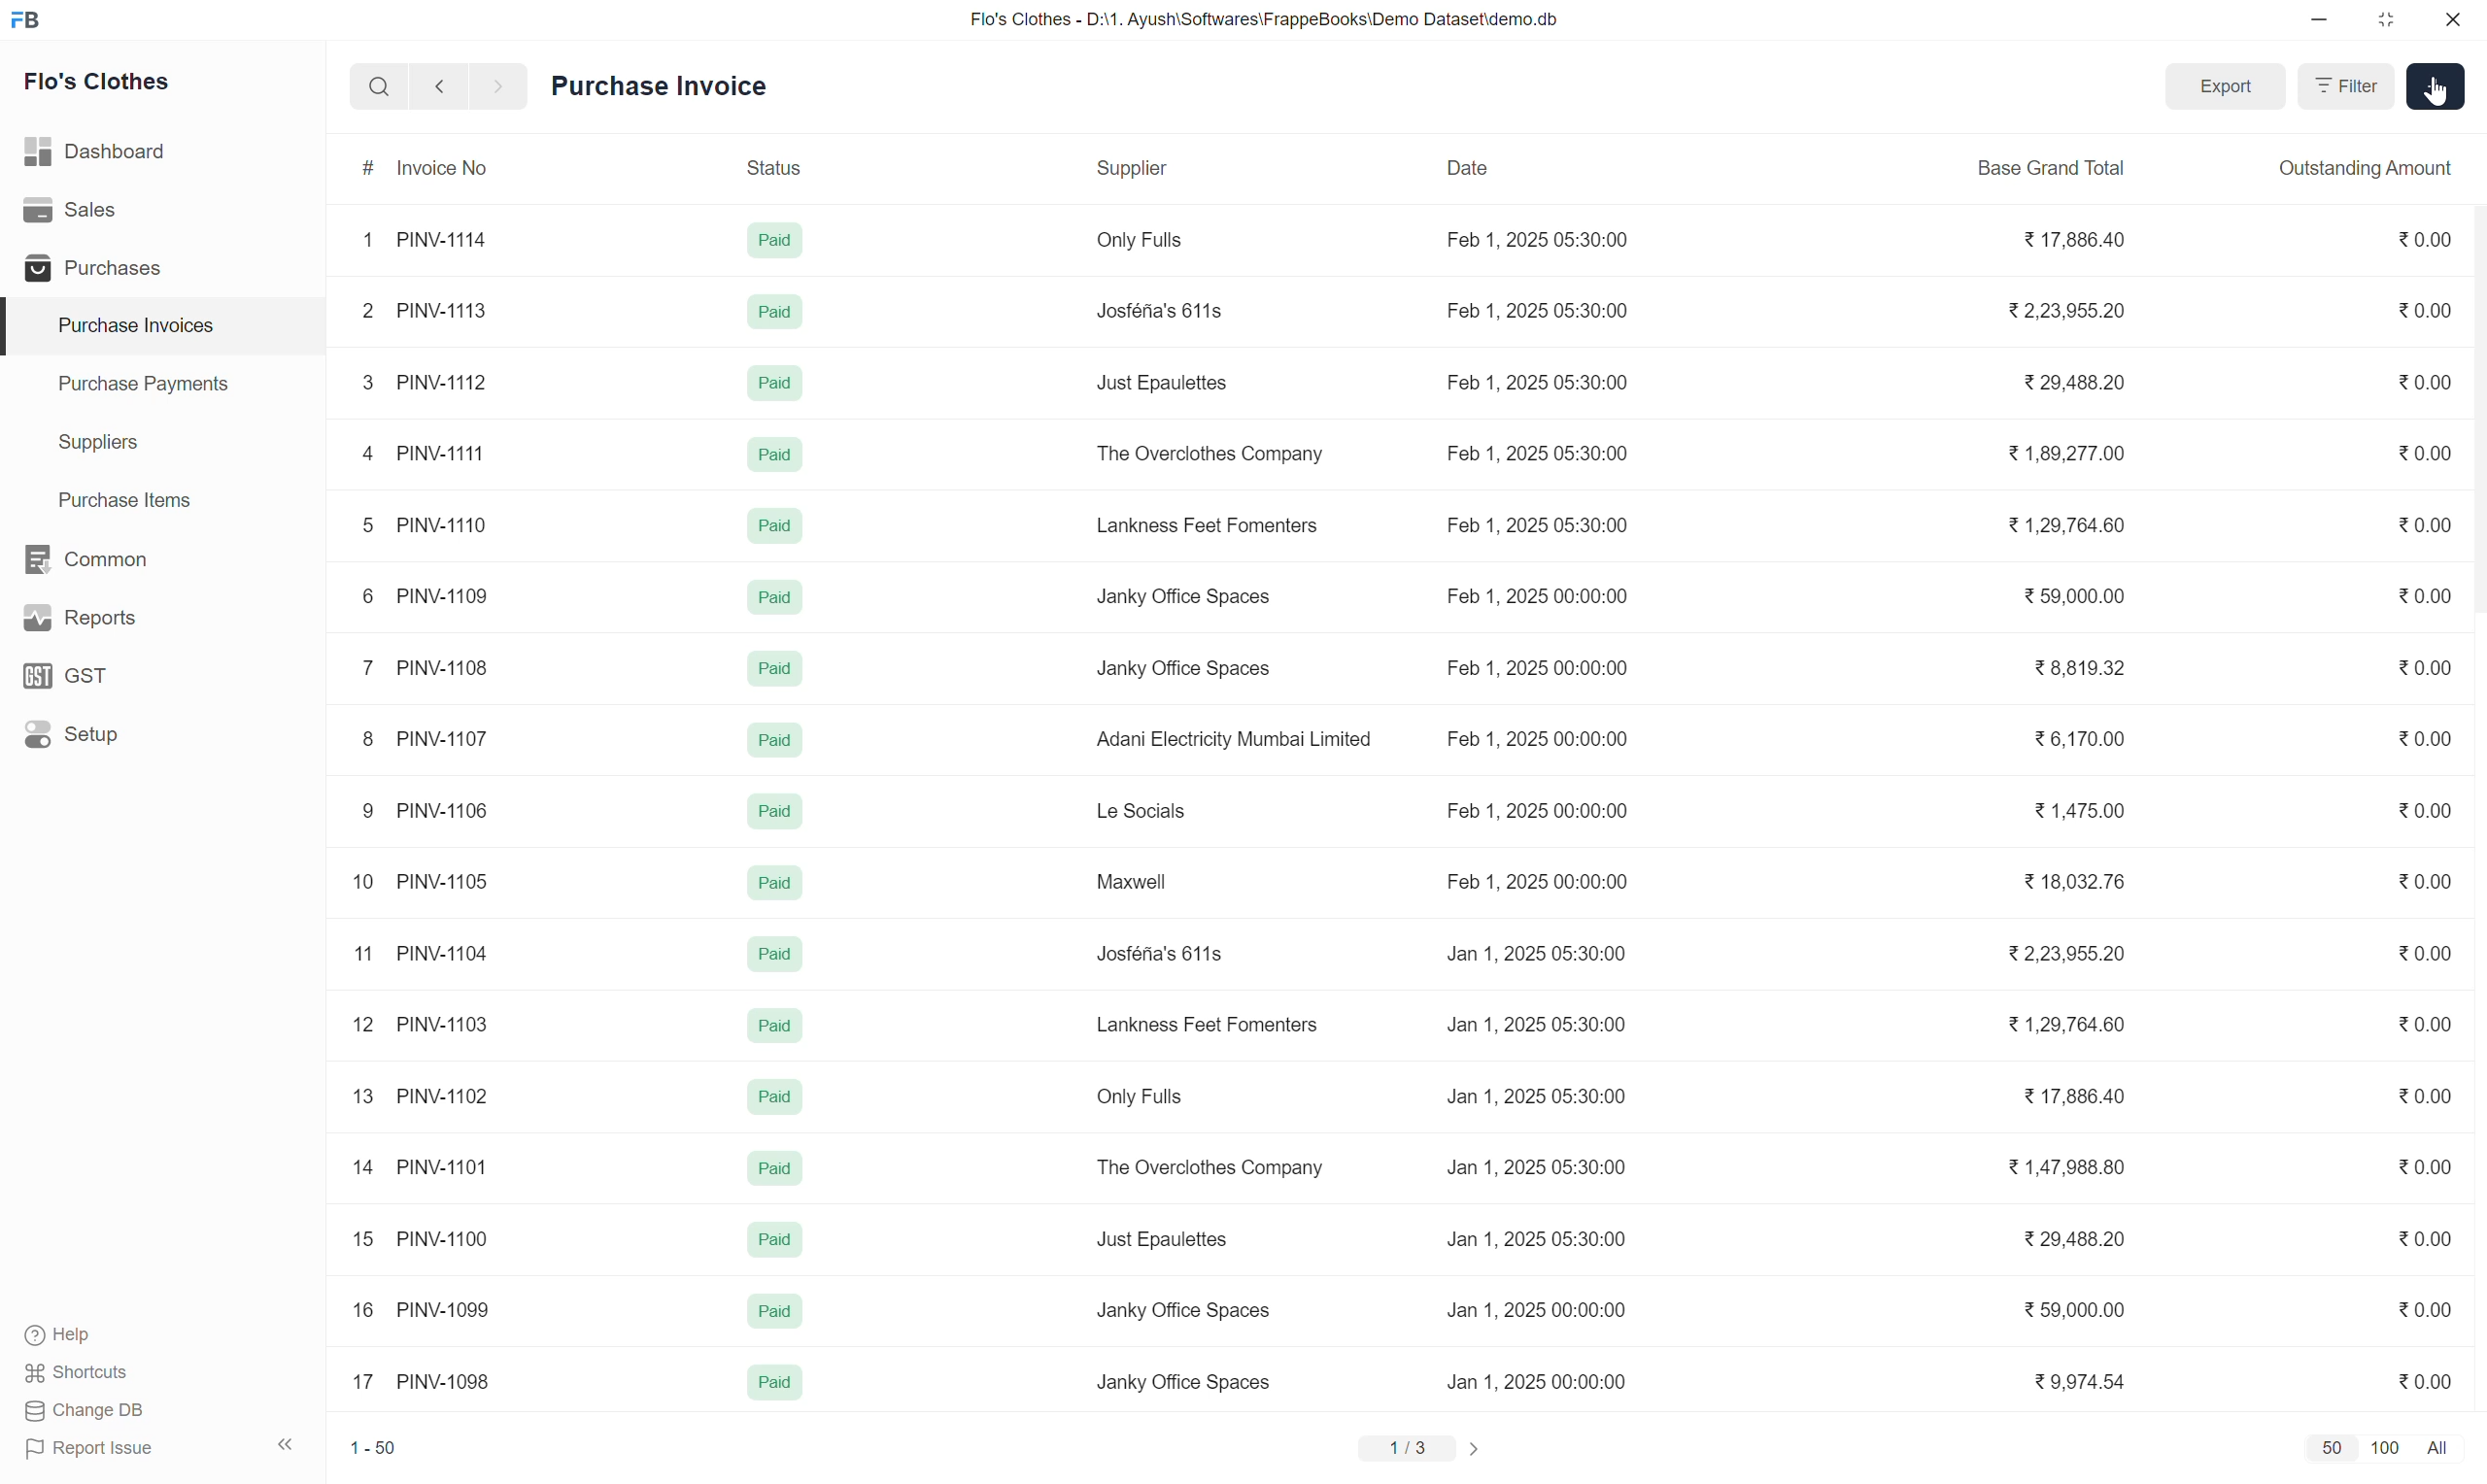 This screenshot has width=2487, height=1484. Describe the element at coordinates (2074, 880) in the screenshot. I see `18,032.76` at that location.